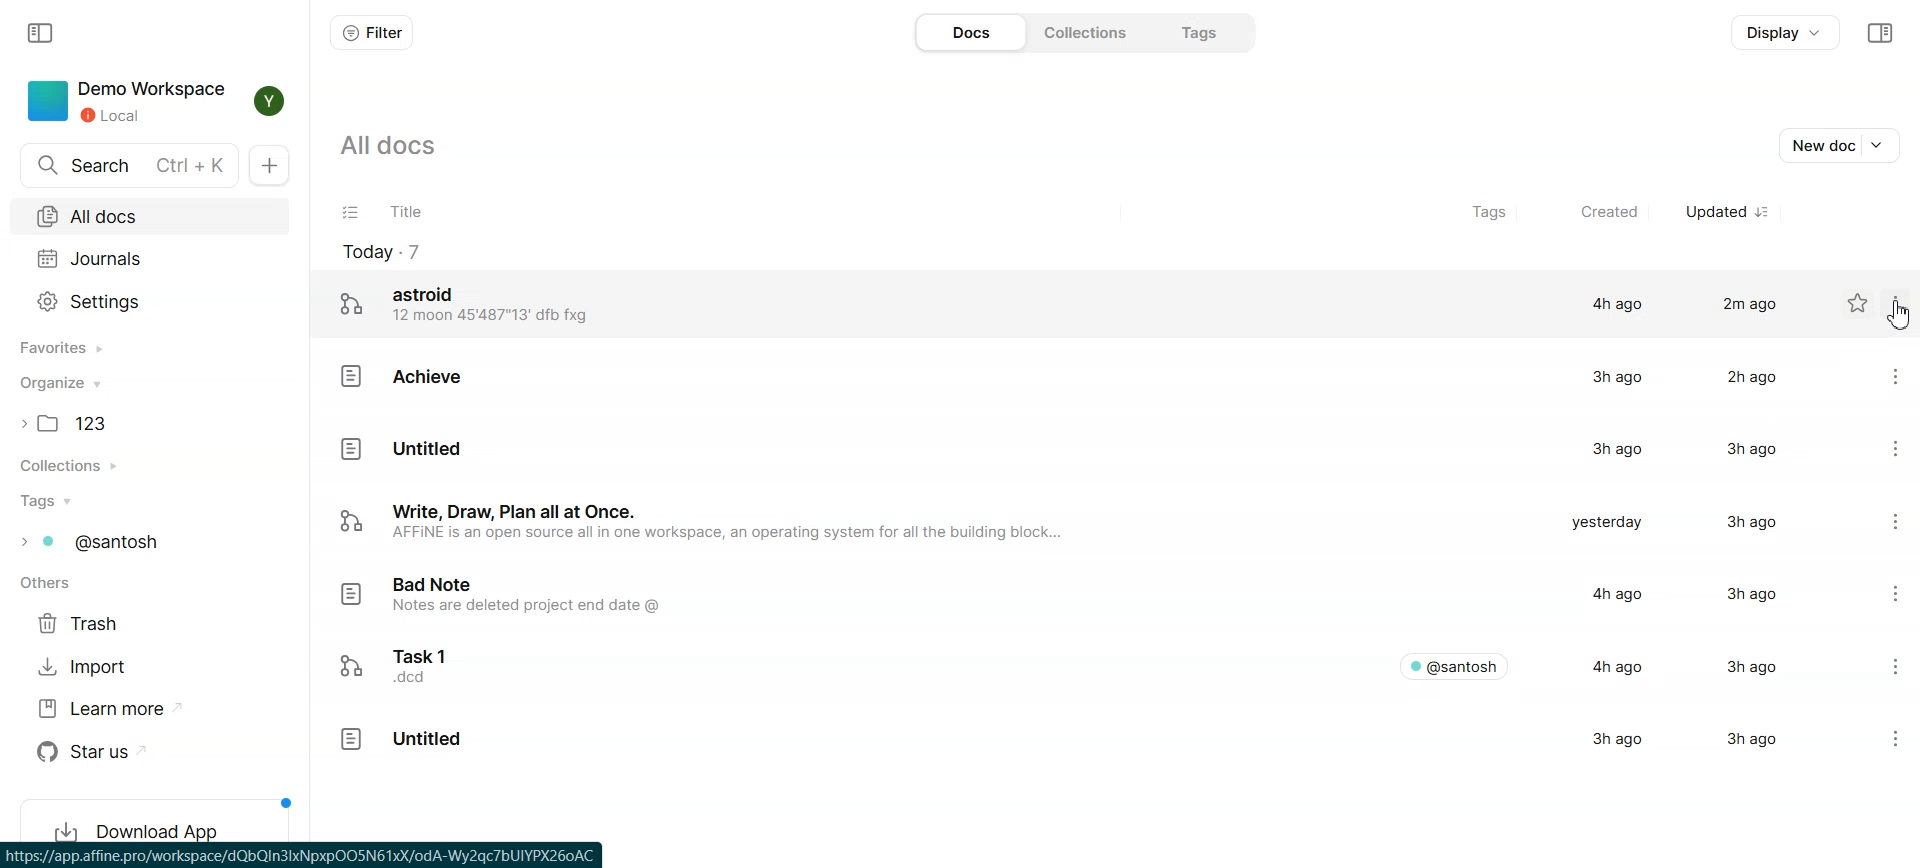 The height and width of the screenshot is (868, 1920). I want to click on Task 1
no, so click(412, 666).